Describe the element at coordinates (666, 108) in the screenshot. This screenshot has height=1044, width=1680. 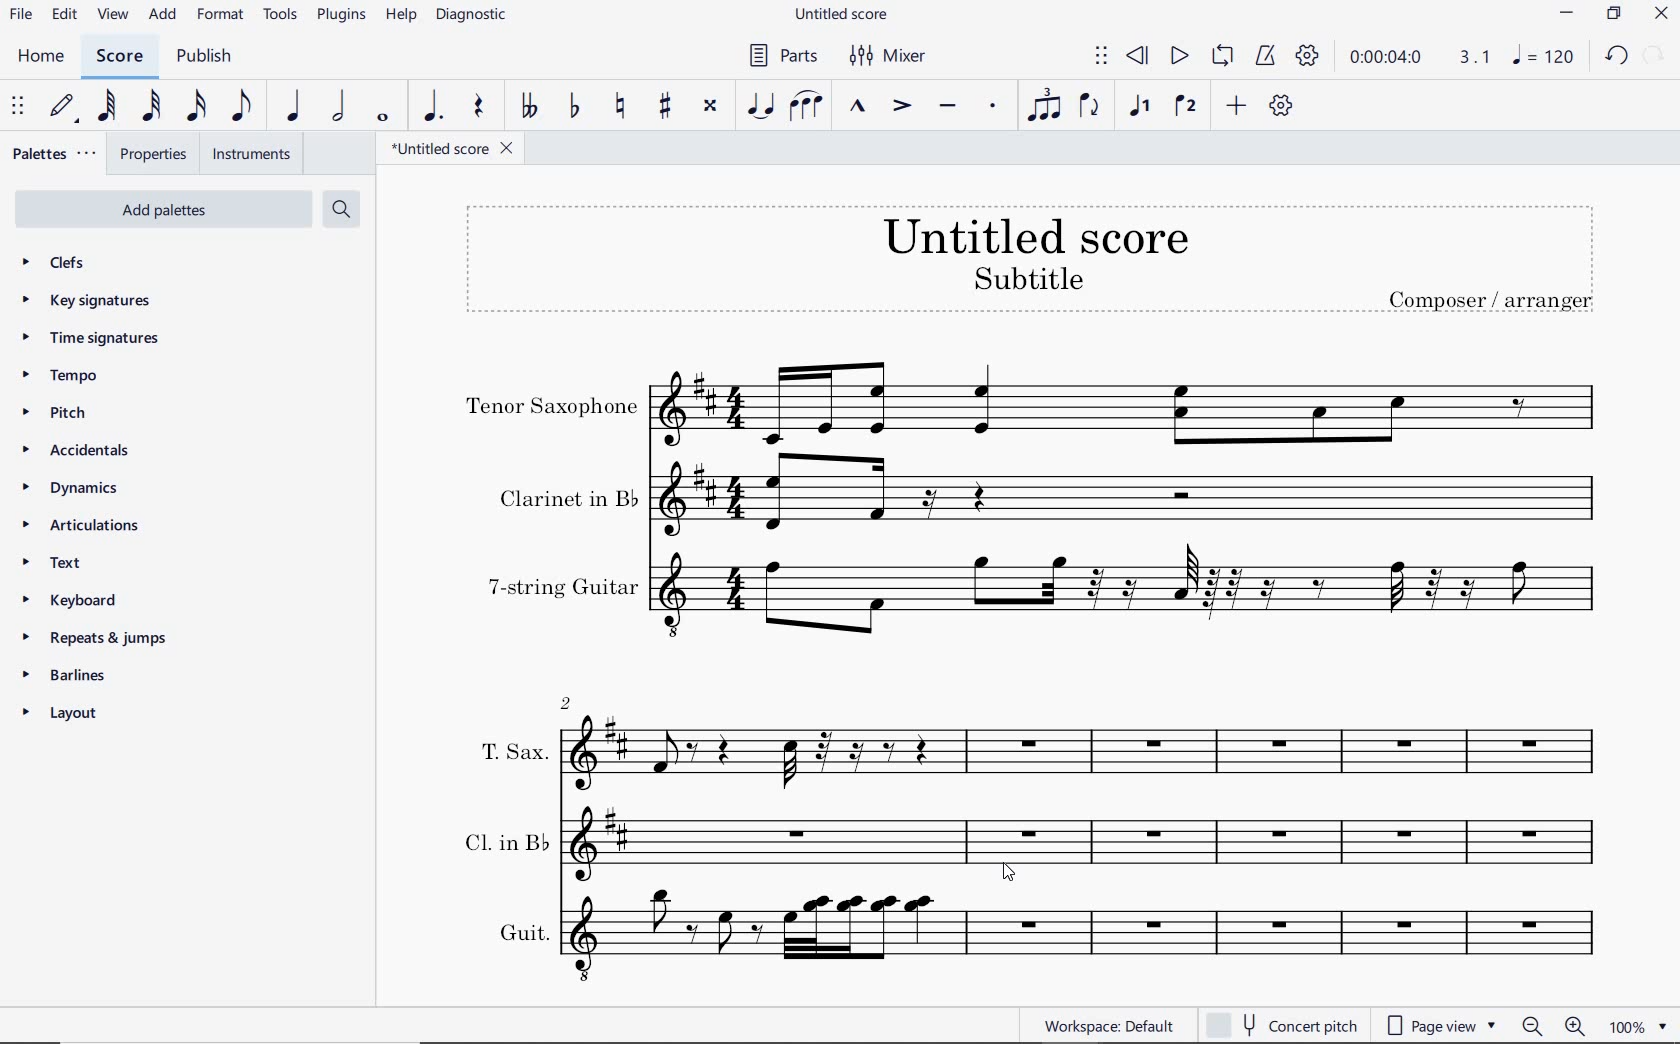
I see `TOGGLE SHARP` at that location.